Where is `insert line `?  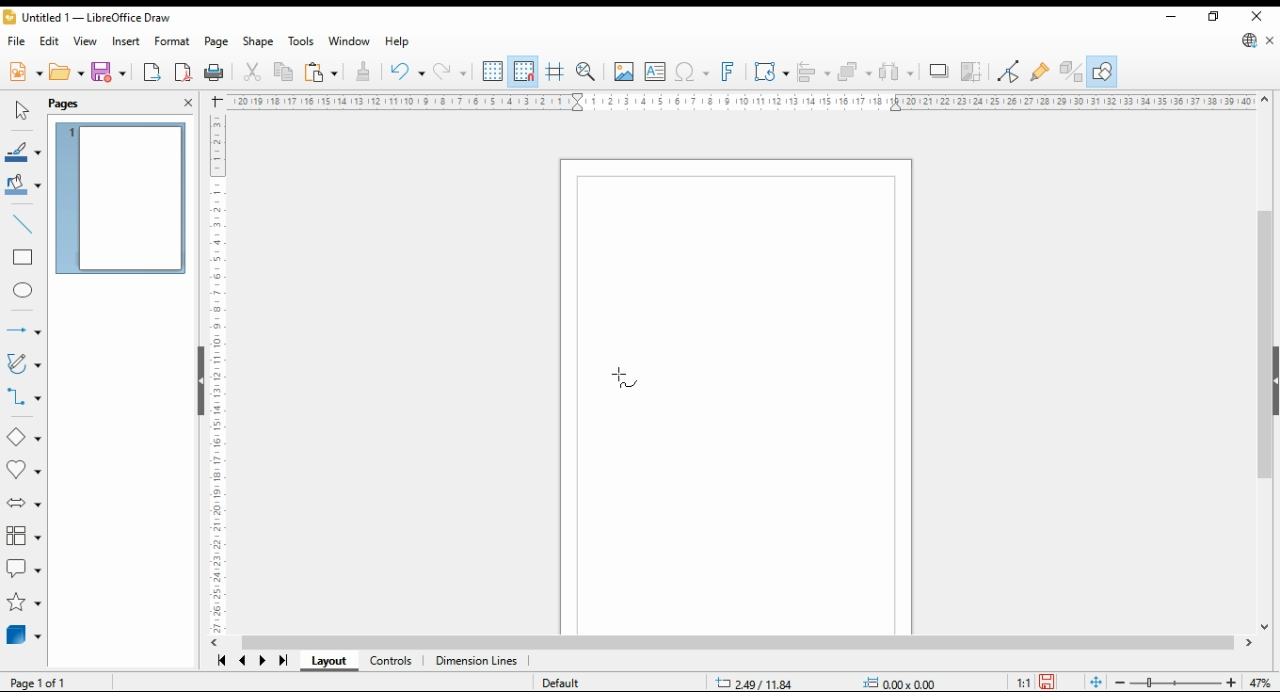
insert line  is located at coordinates (25, 225).